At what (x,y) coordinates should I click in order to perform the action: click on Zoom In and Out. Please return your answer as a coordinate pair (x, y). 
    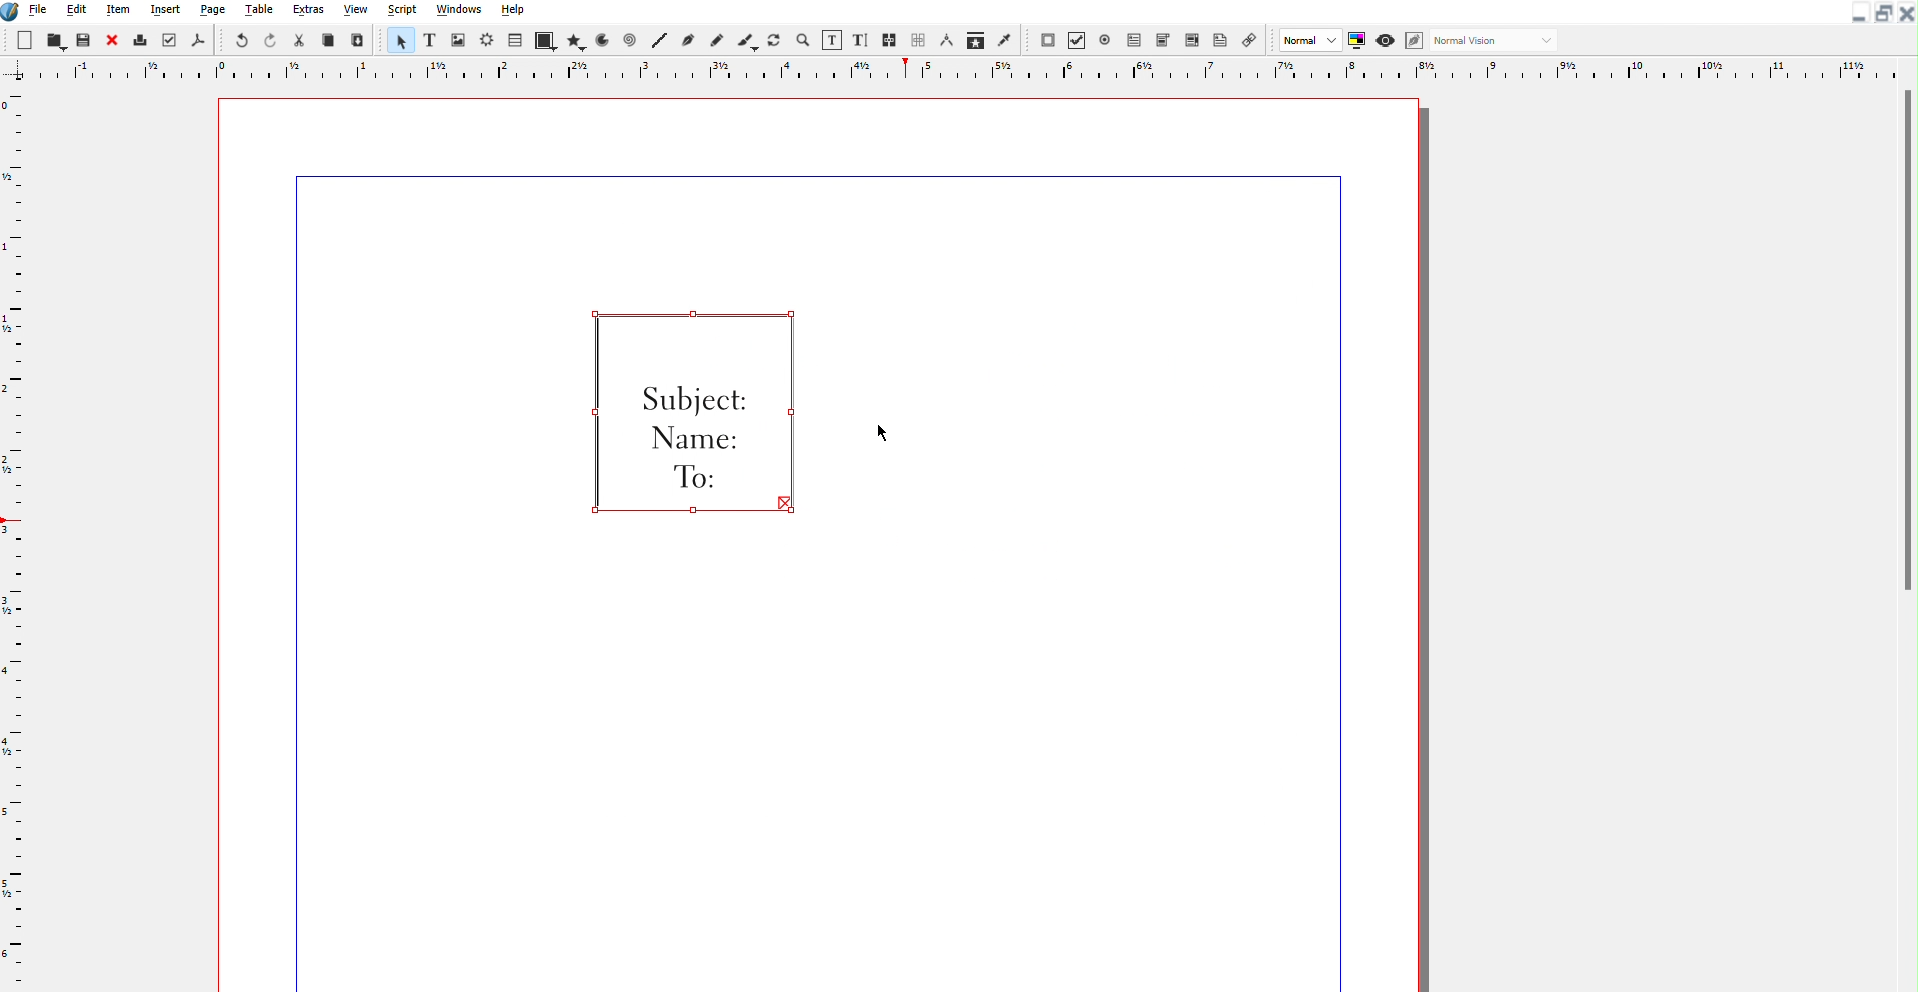
    Looking at the image, I should click on (801, 40).